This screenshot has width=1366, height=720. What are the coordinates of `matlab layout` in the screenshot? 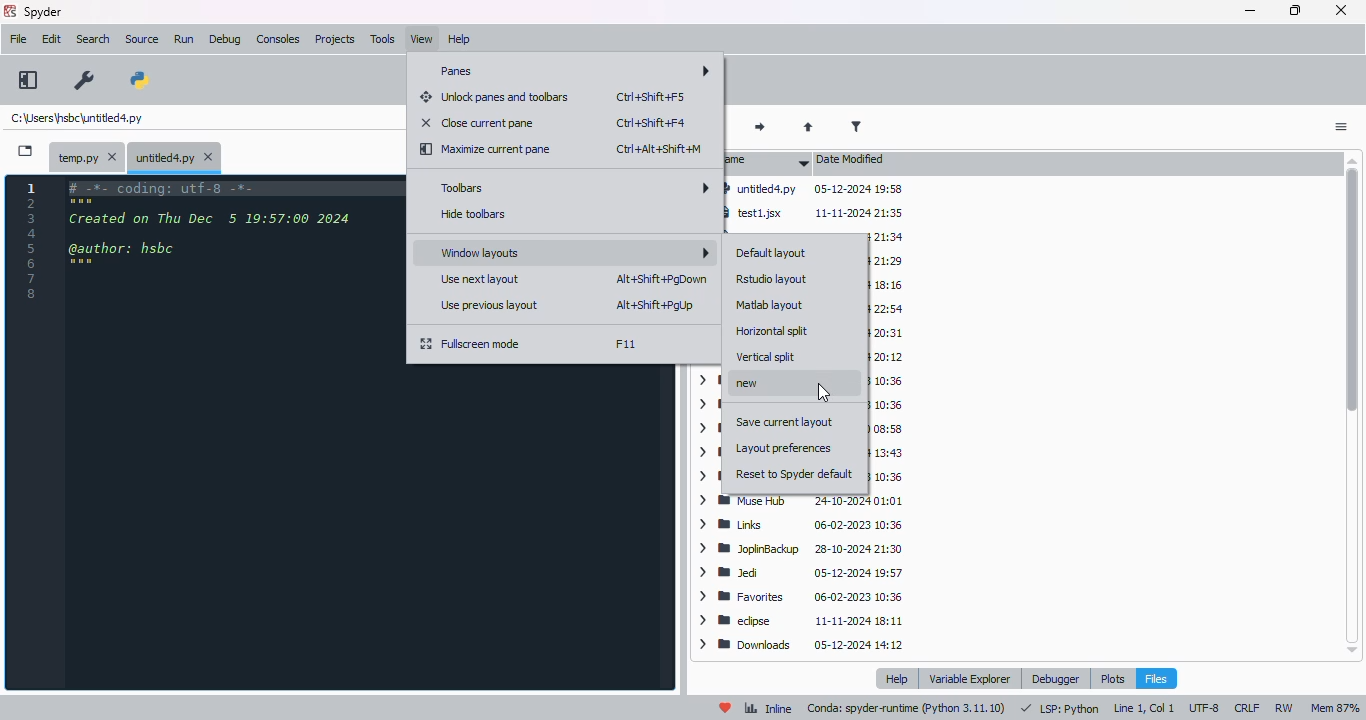 It's located at (771, 304).